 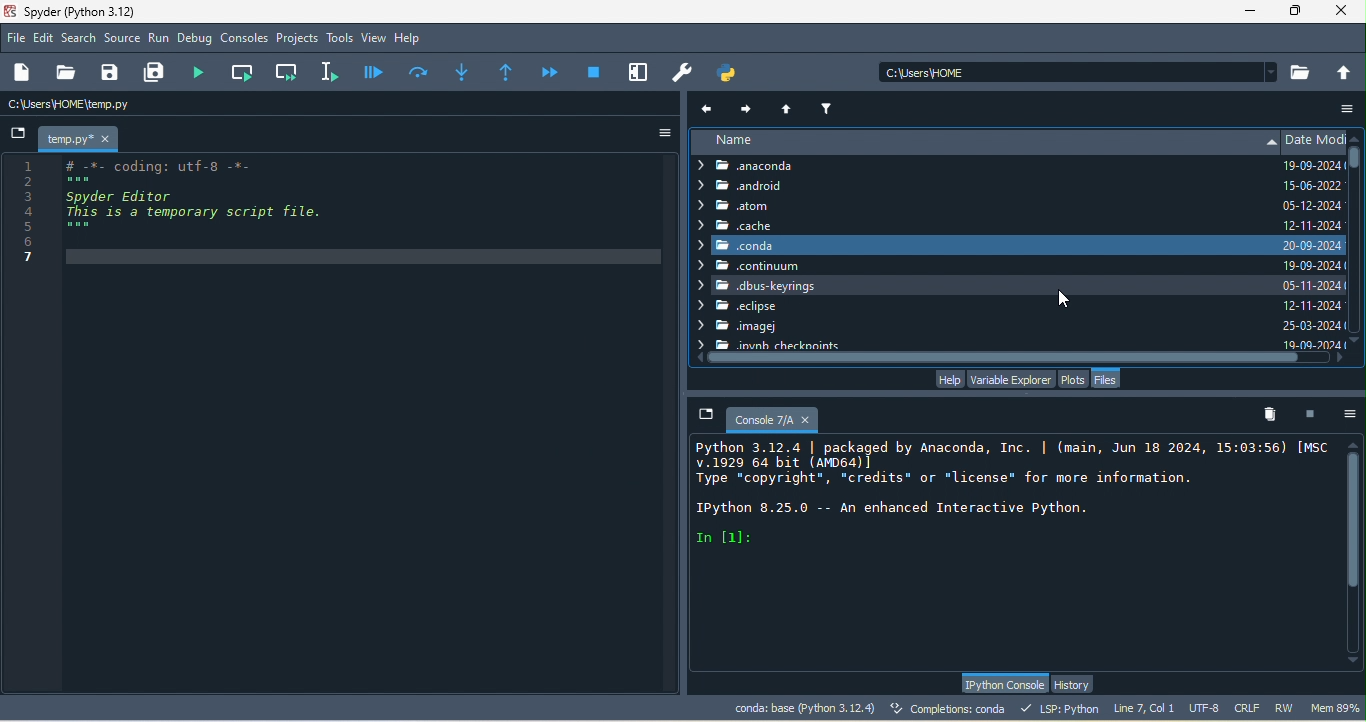 What do you see at coordinates (763, 206) in the screenshot?
I see `atom` at bounding box center [763, 206].